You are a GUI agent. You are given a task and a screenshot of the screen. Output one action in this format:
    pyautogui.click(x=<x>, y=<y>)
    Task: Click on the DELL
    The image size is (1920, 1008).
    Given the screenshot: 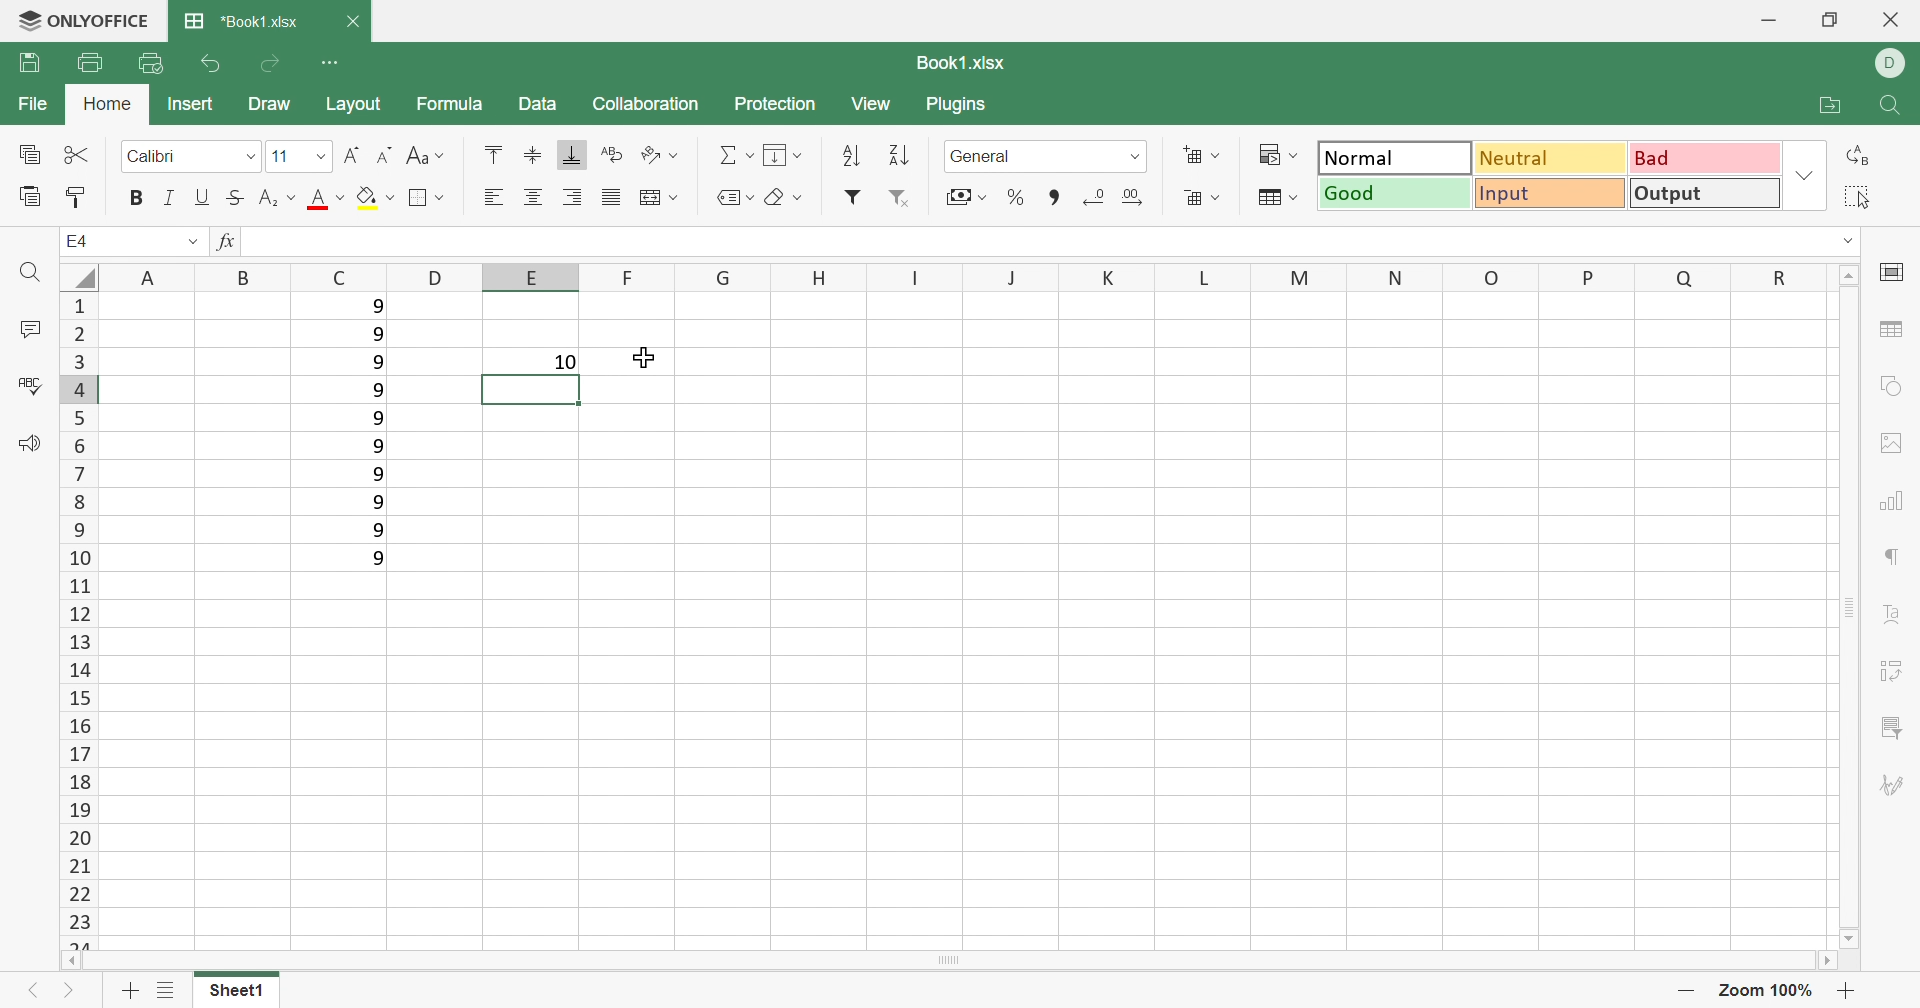 What is the action you would take?
    pyautogui.click(x=1896, y=61)
    